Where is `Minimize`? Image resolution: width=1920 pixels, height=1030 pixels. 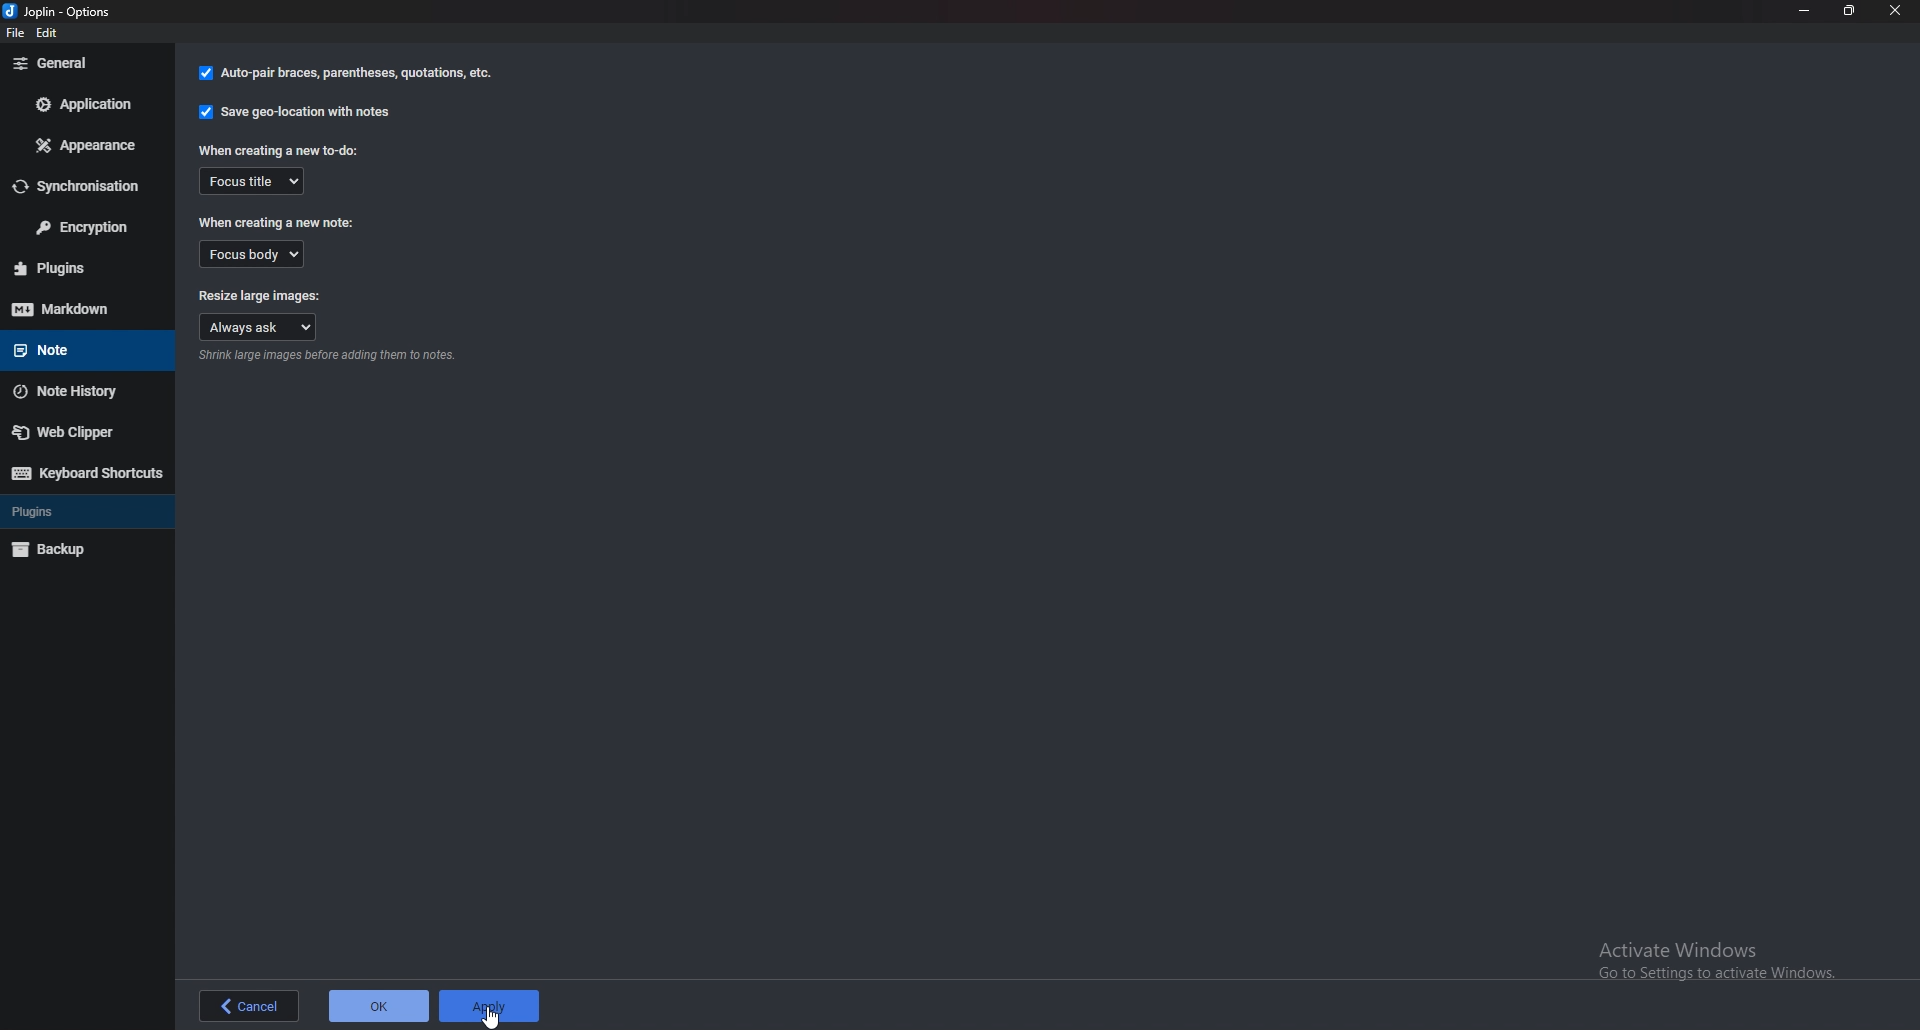 Minimize is located at coordinates (1803, 11).